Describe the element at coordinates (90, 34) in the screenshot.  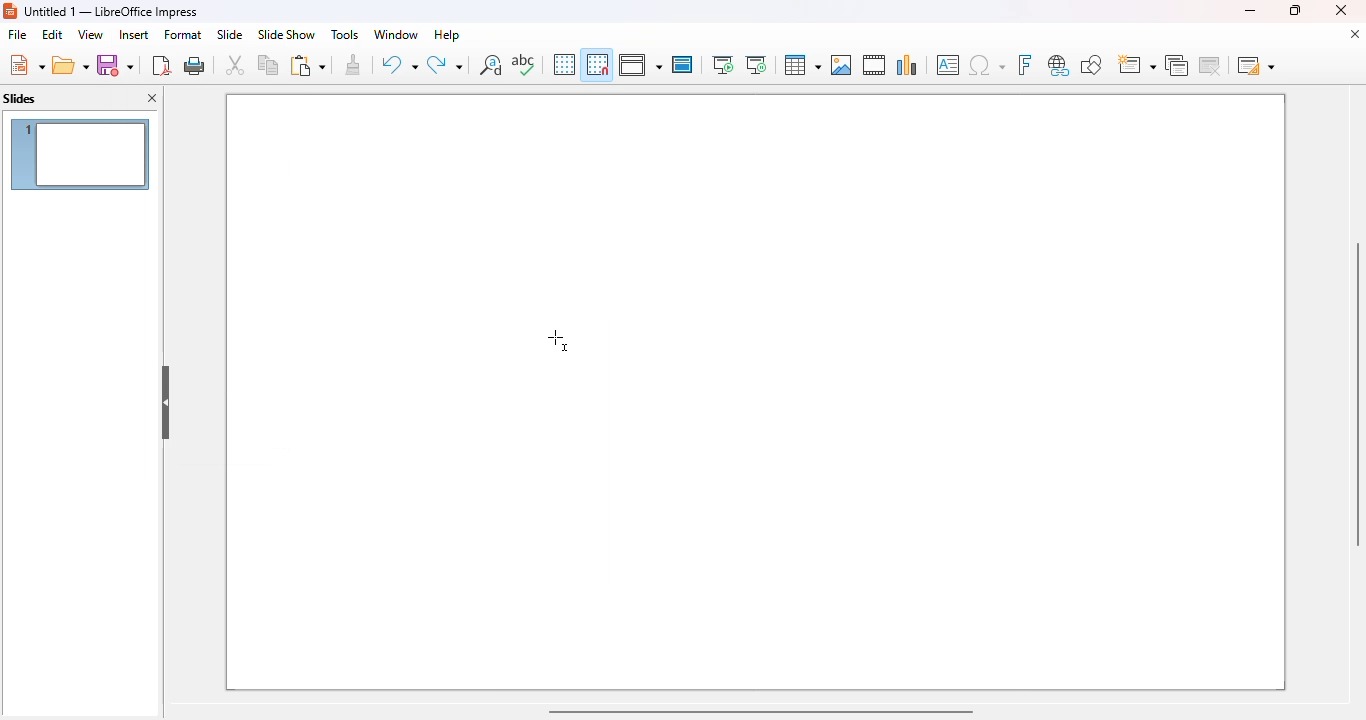
I see `view` at that location.